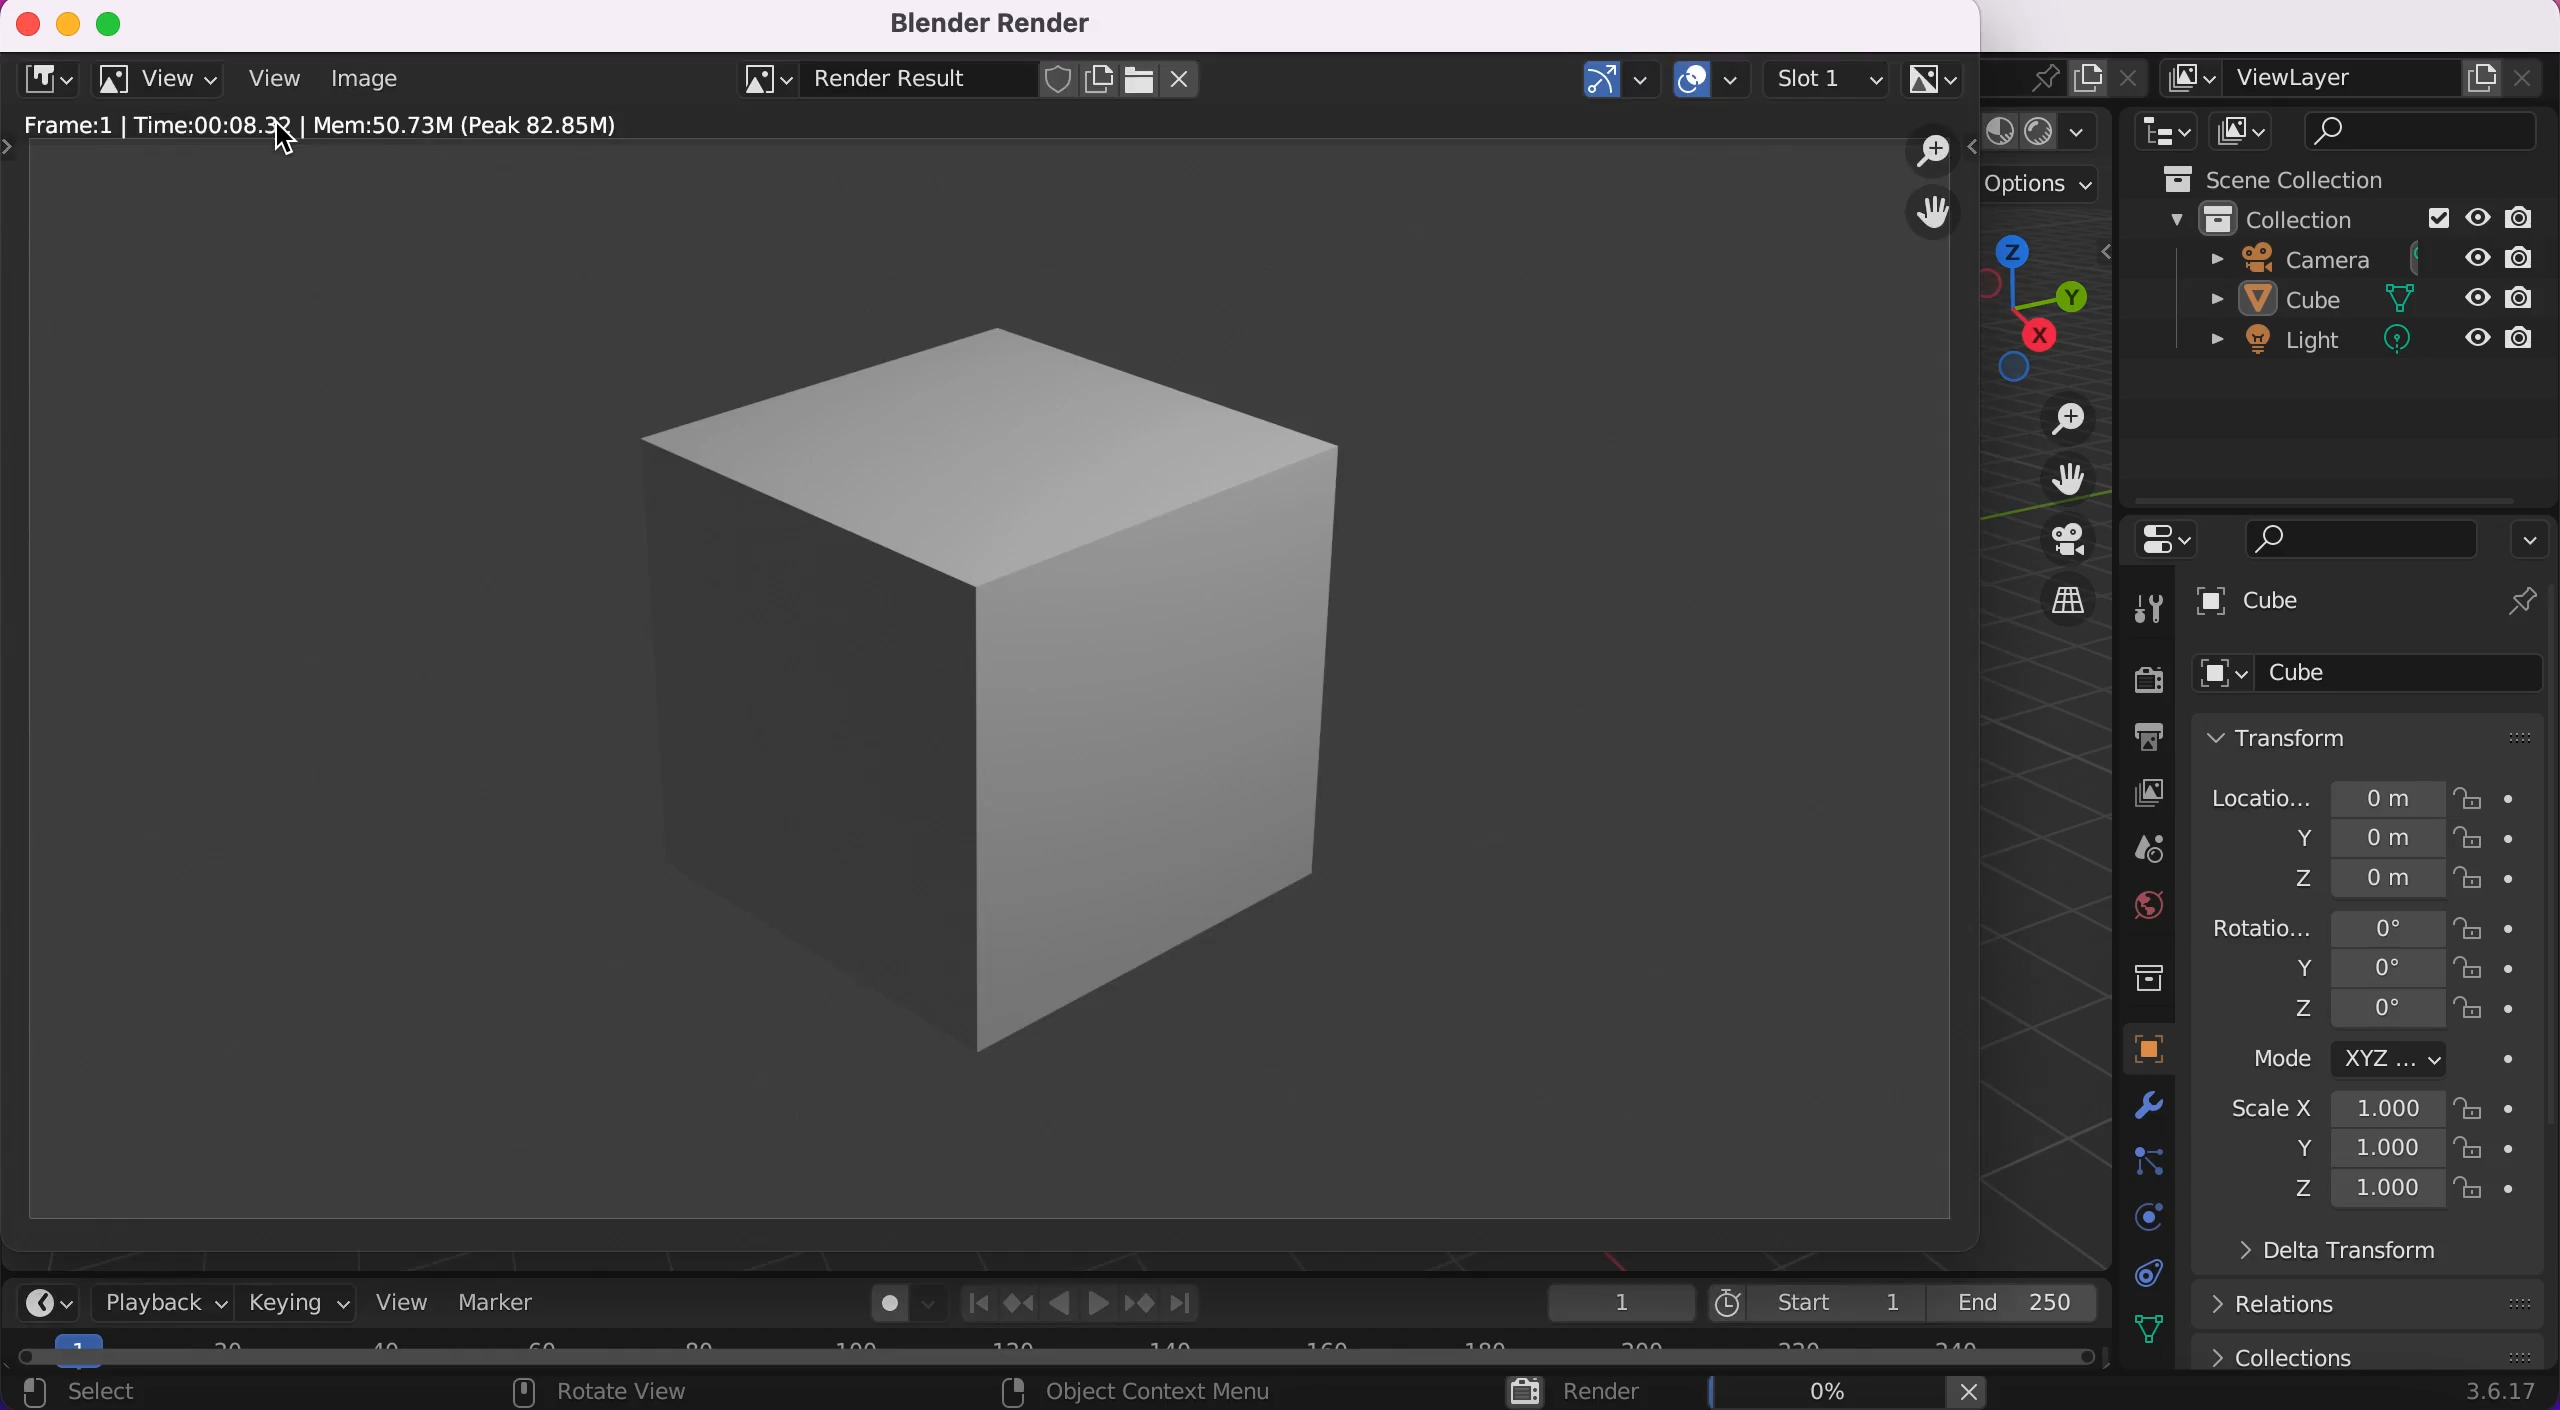 Image resolution: width=2560 pixels, height=1410 pixels. What do you see at coordinates (2333, 1109) in the screenshot?
I see `scale x 1.000` at bounding box center [2333, 1109].